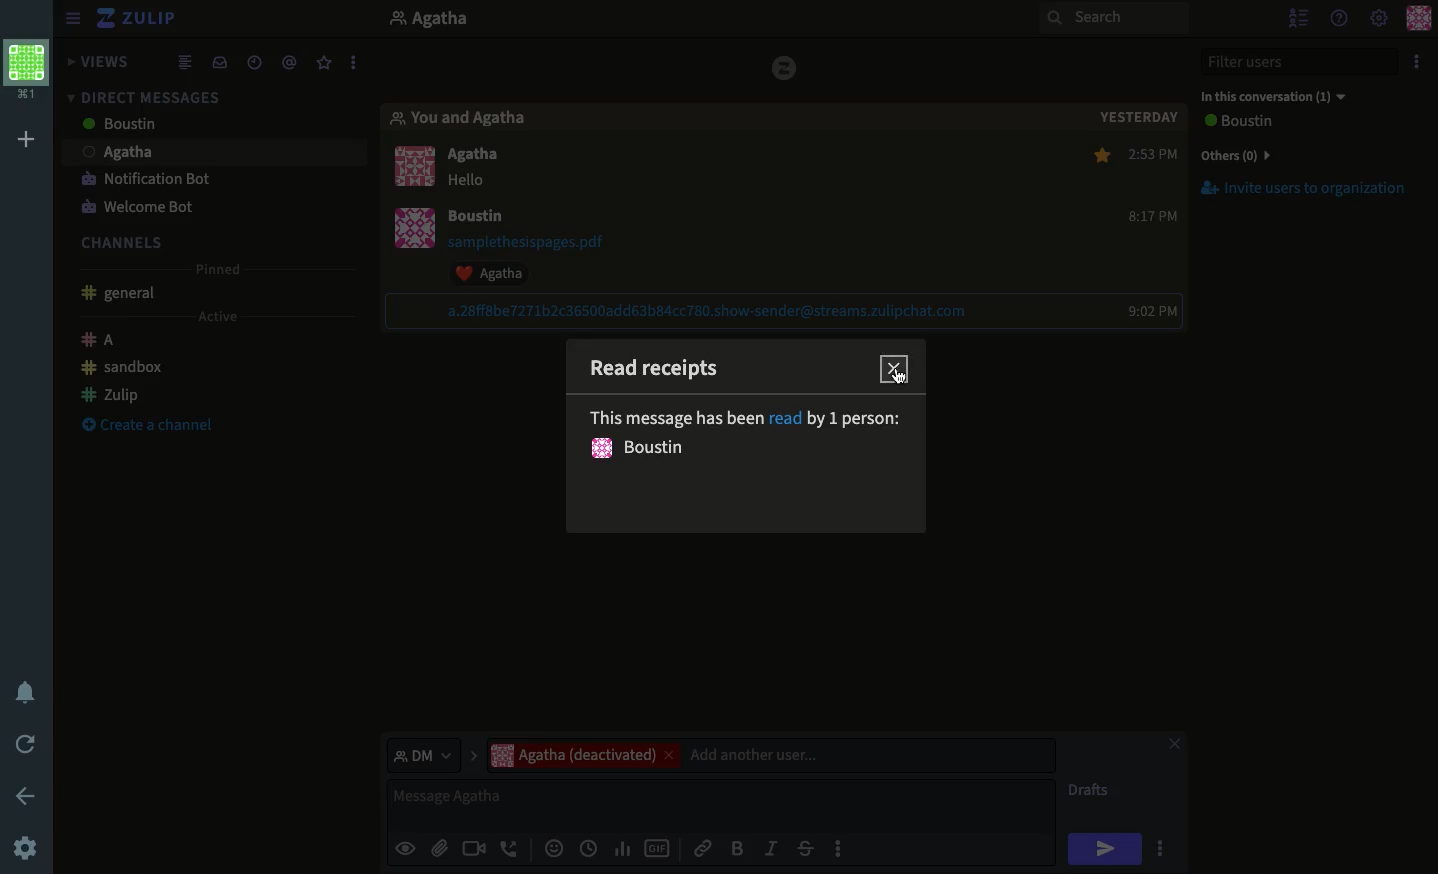 This screenshot has width=1438, height=874. Describe the element at coordinates (22, 794) in the screenshot. I see `Back` at that location.